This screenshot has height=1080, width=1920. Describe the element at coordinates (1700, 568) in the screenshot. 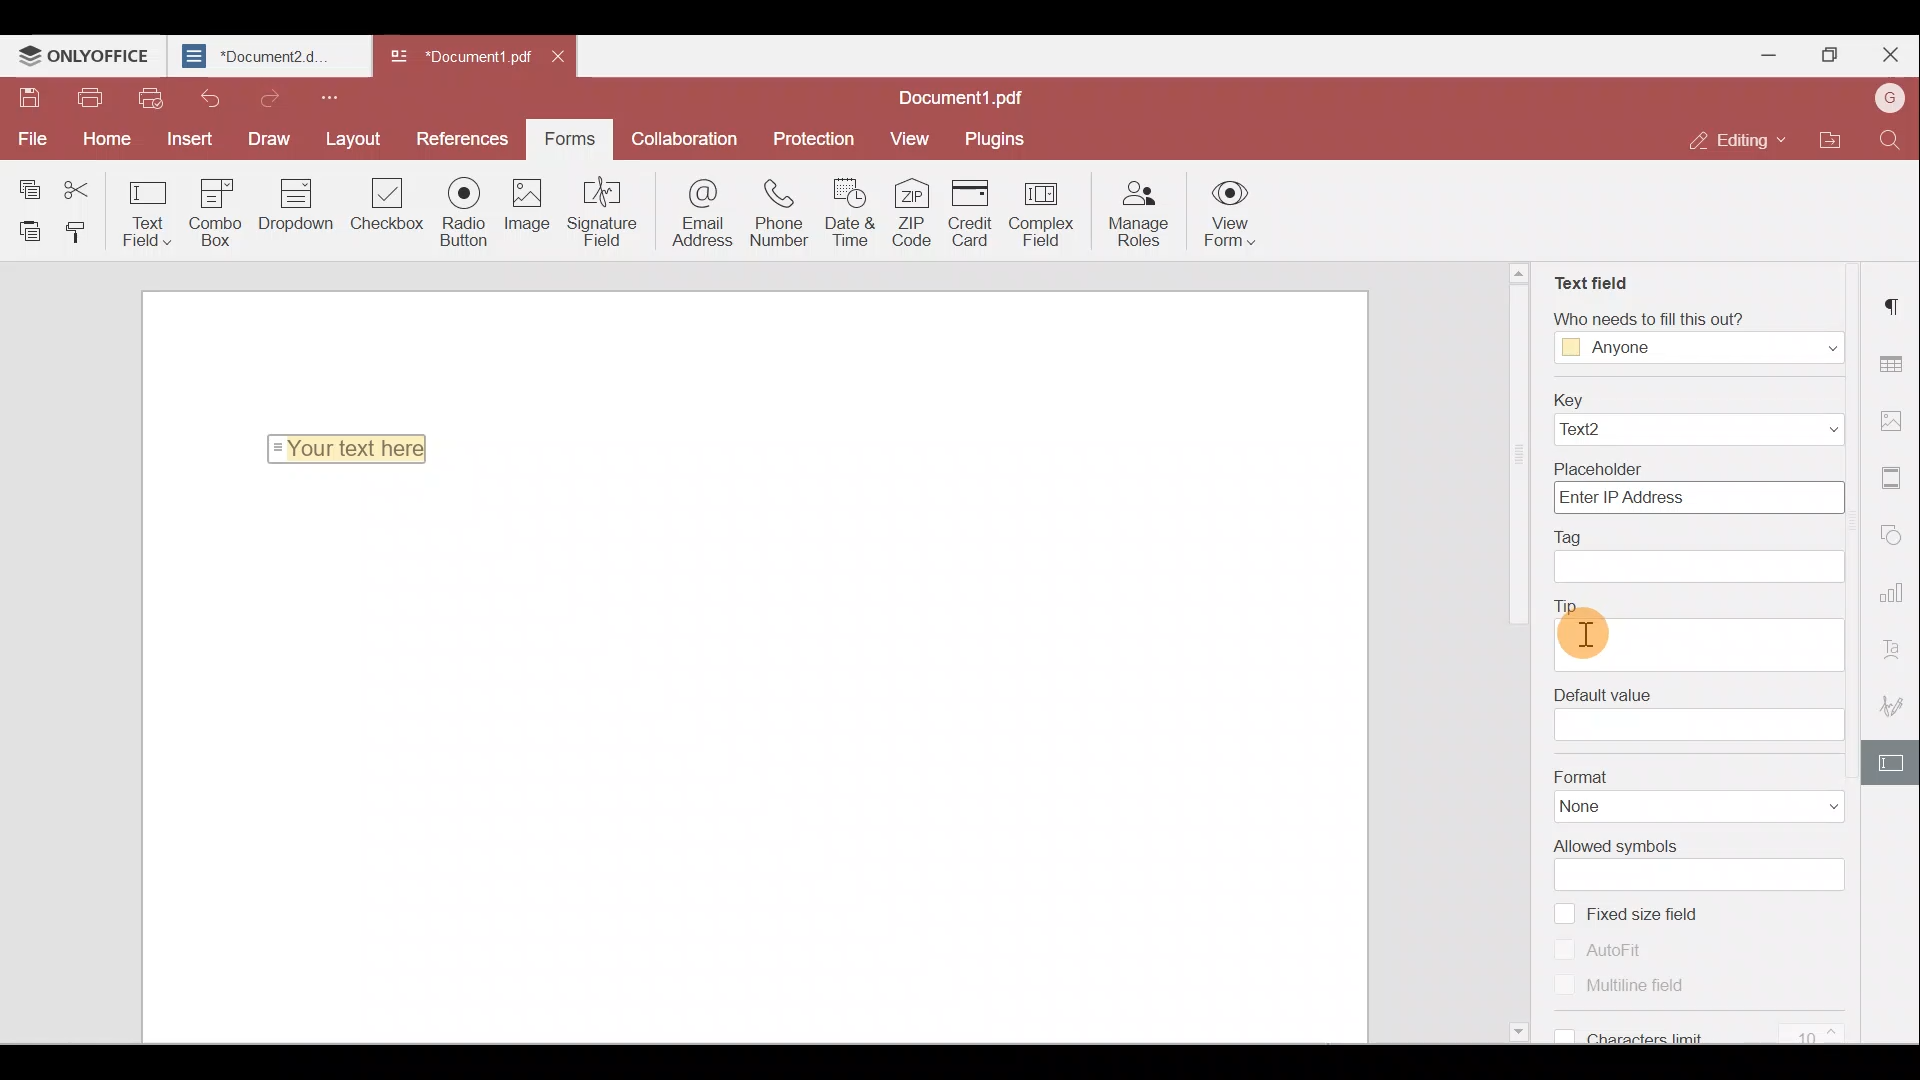

I see `tag field` at that location.